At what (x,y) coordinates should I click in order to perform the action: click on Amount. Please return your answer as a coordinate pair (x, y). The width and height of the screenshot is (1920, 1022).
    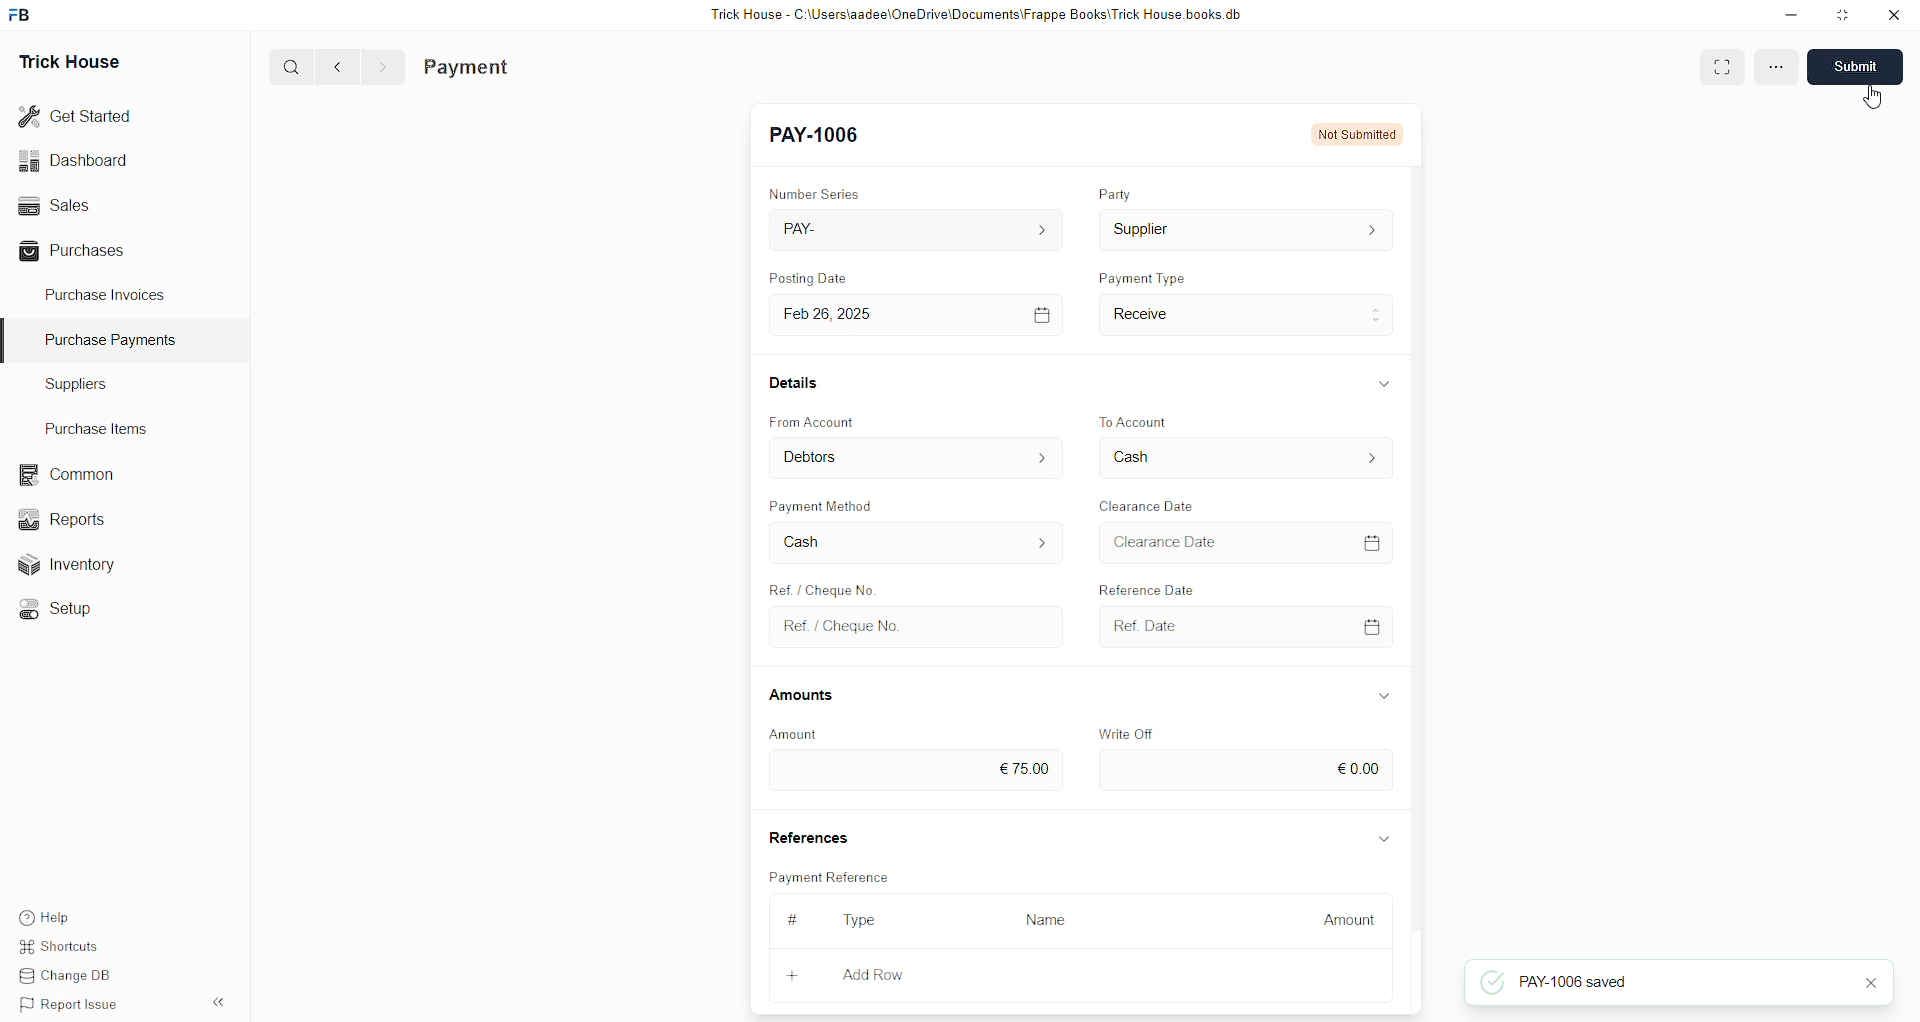
    Looking at the image, I should click on (805, 733).